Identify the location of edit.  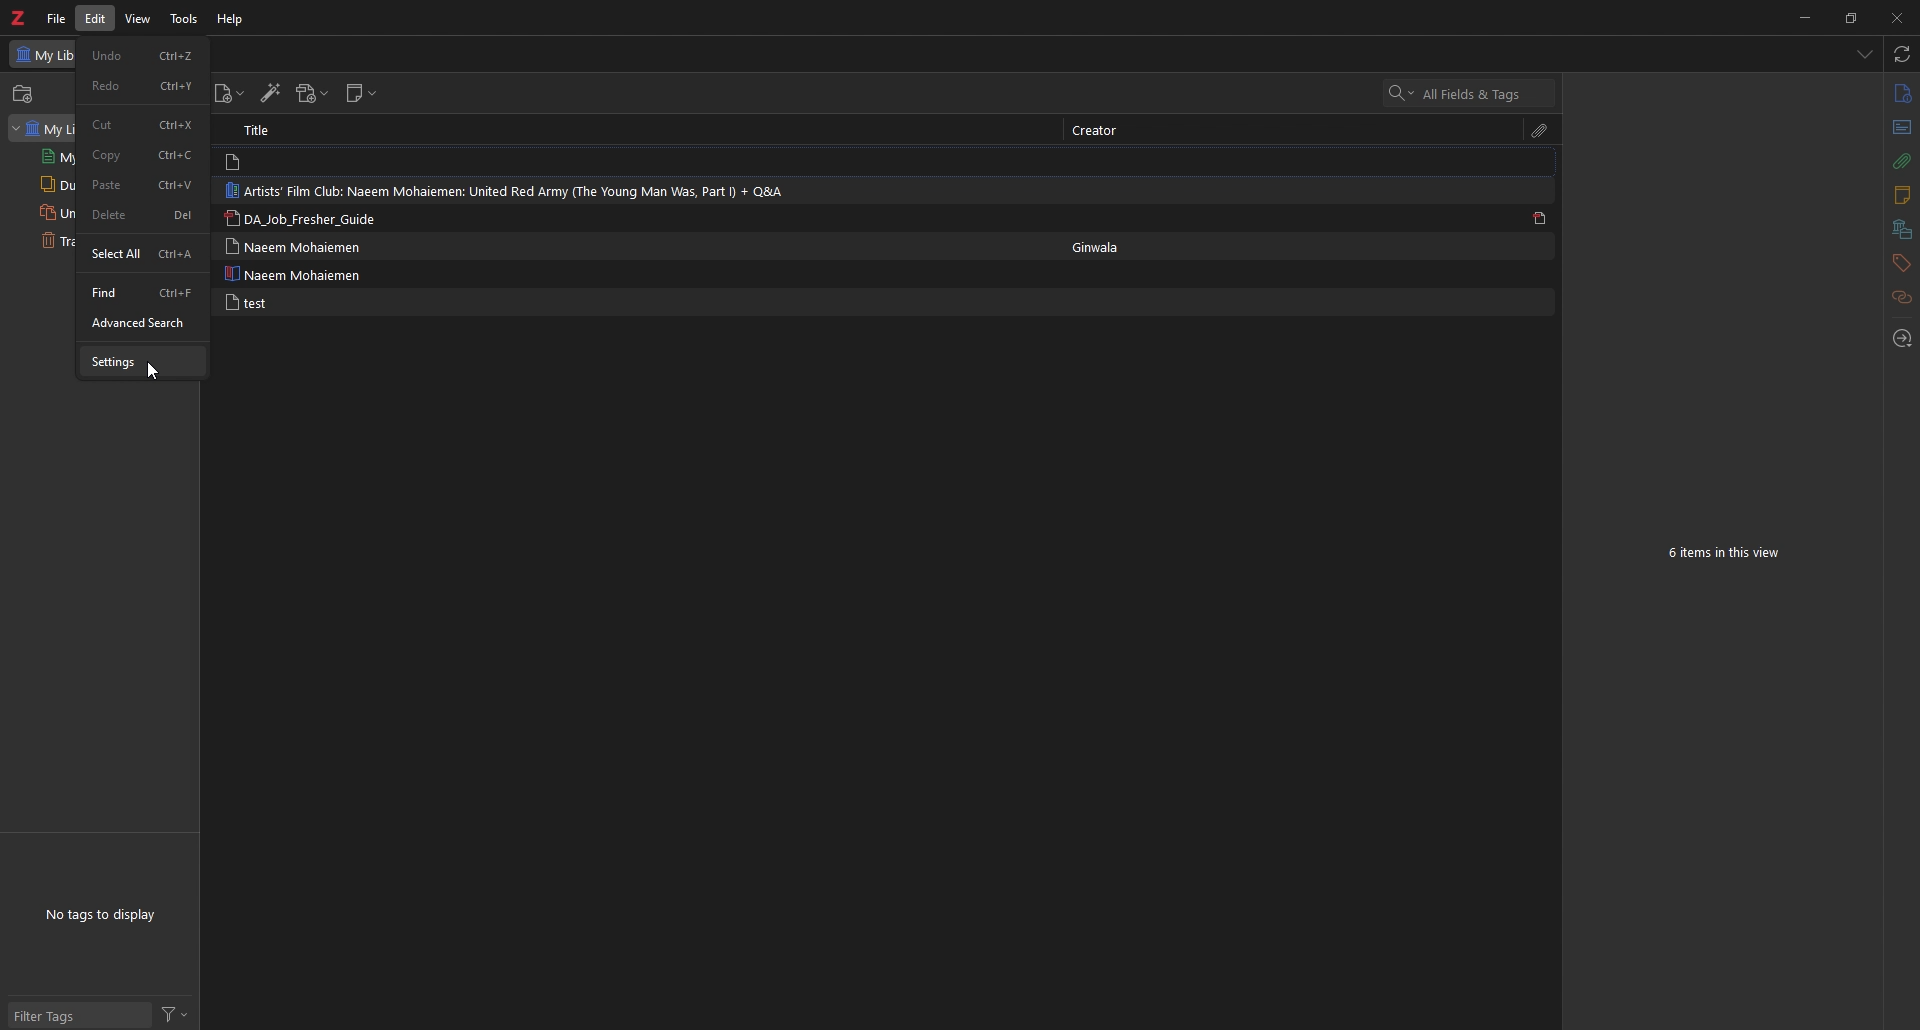
(98, 19).